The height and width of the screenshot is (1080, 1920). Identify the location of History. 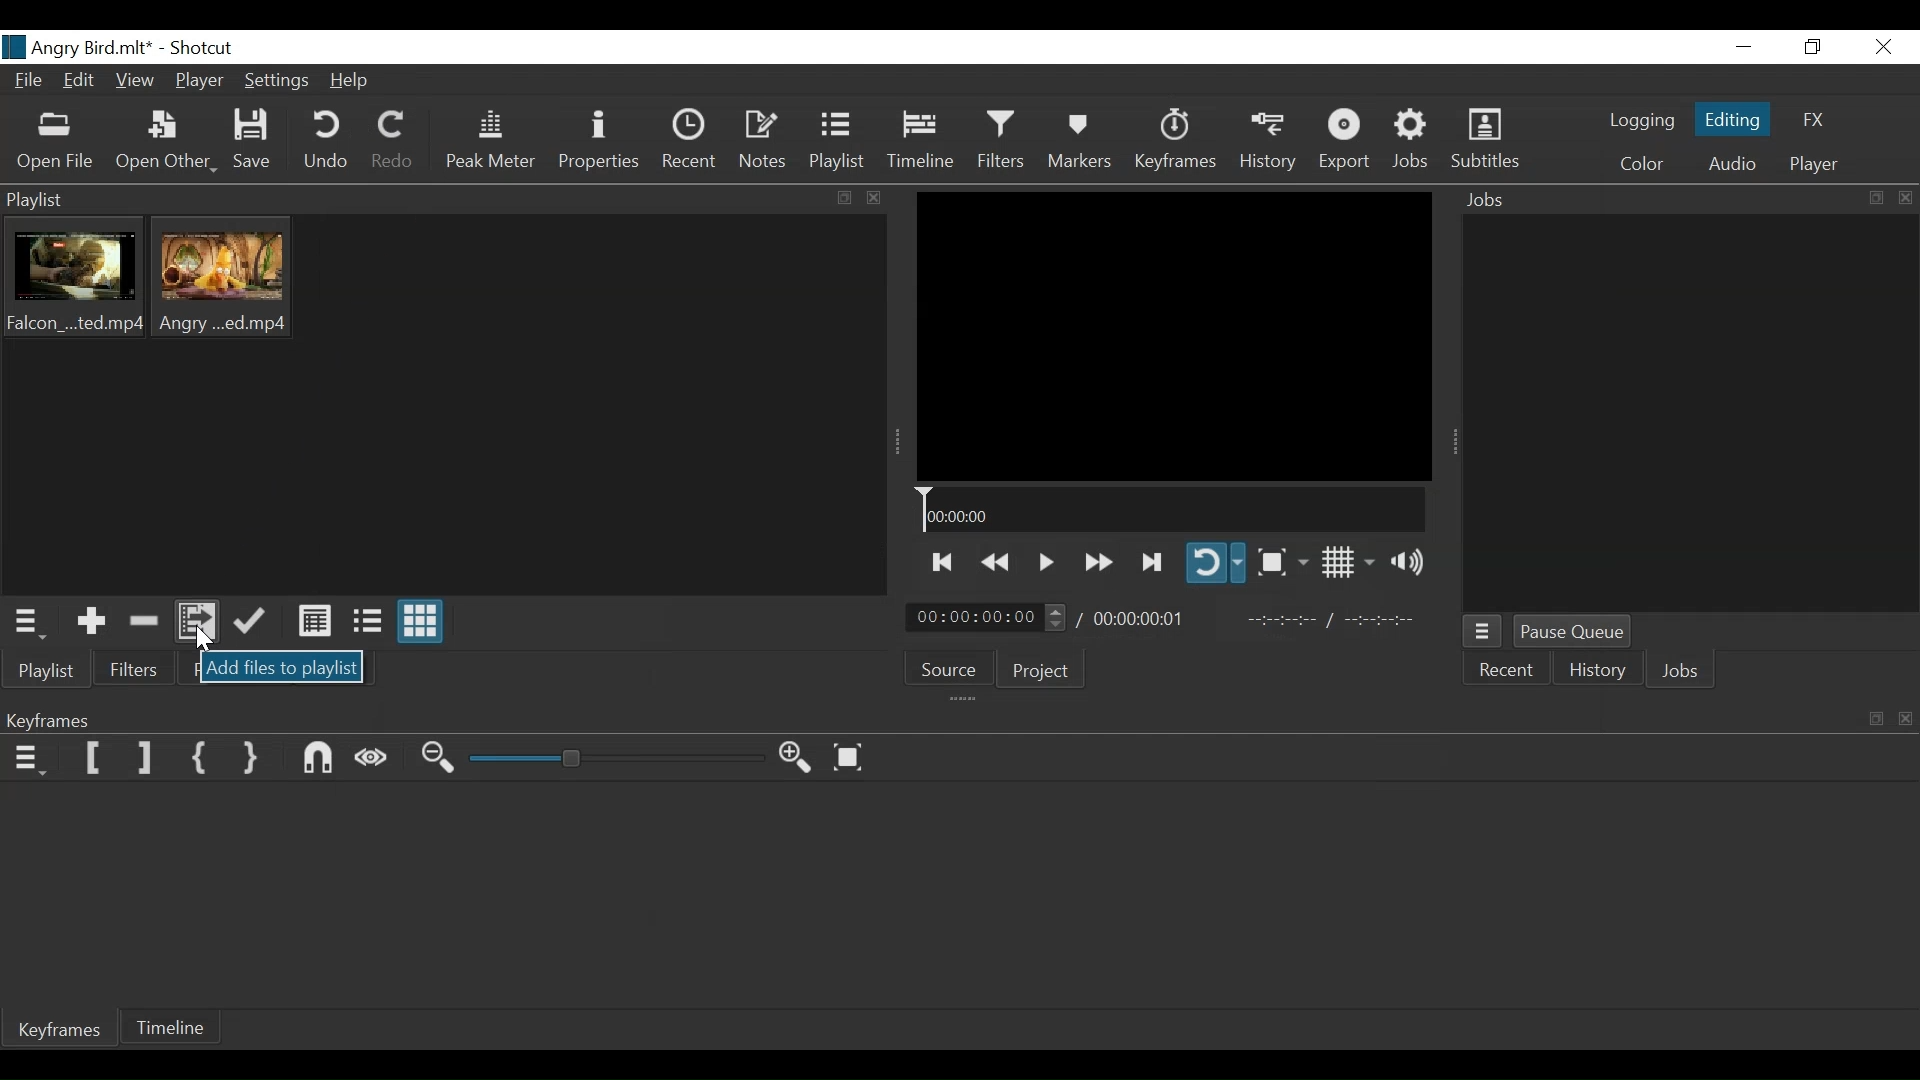
(1268, 138).